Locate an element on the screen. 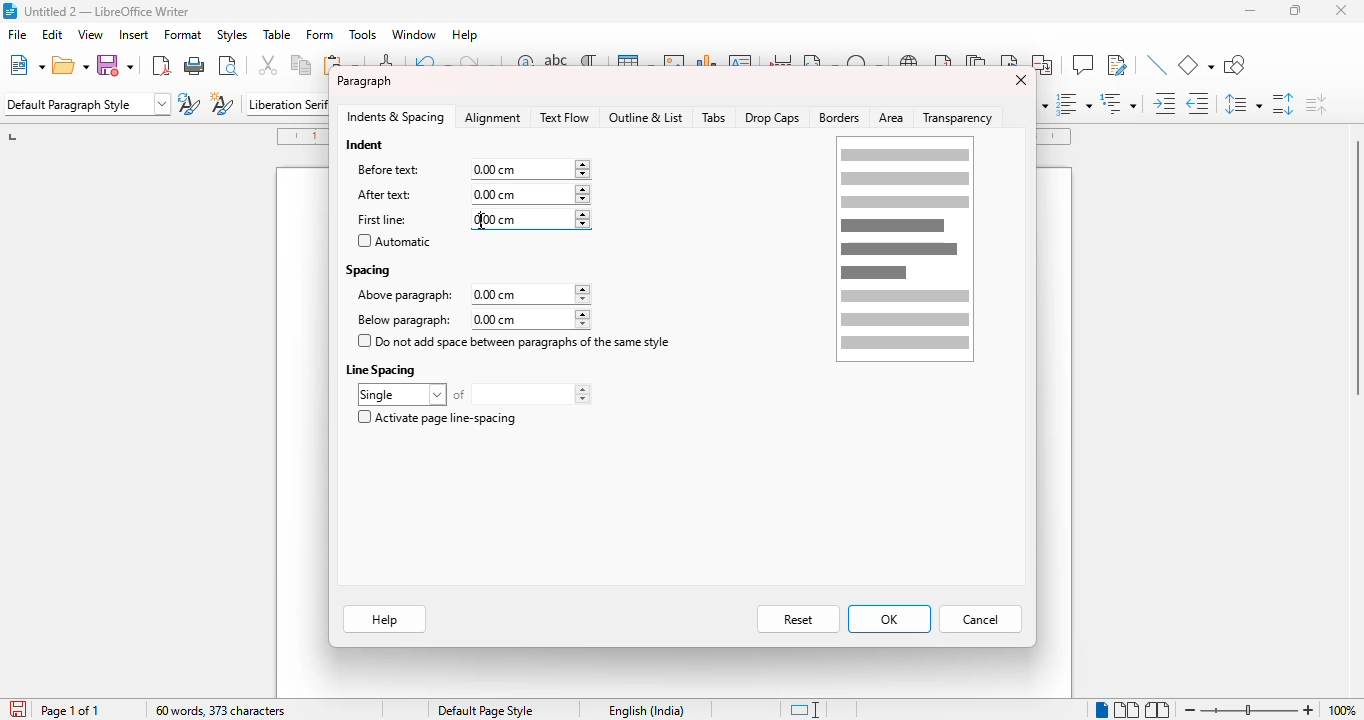 The width and height of the screenshot is (1364, 720). drop caps is located at coordinates (772, 117).